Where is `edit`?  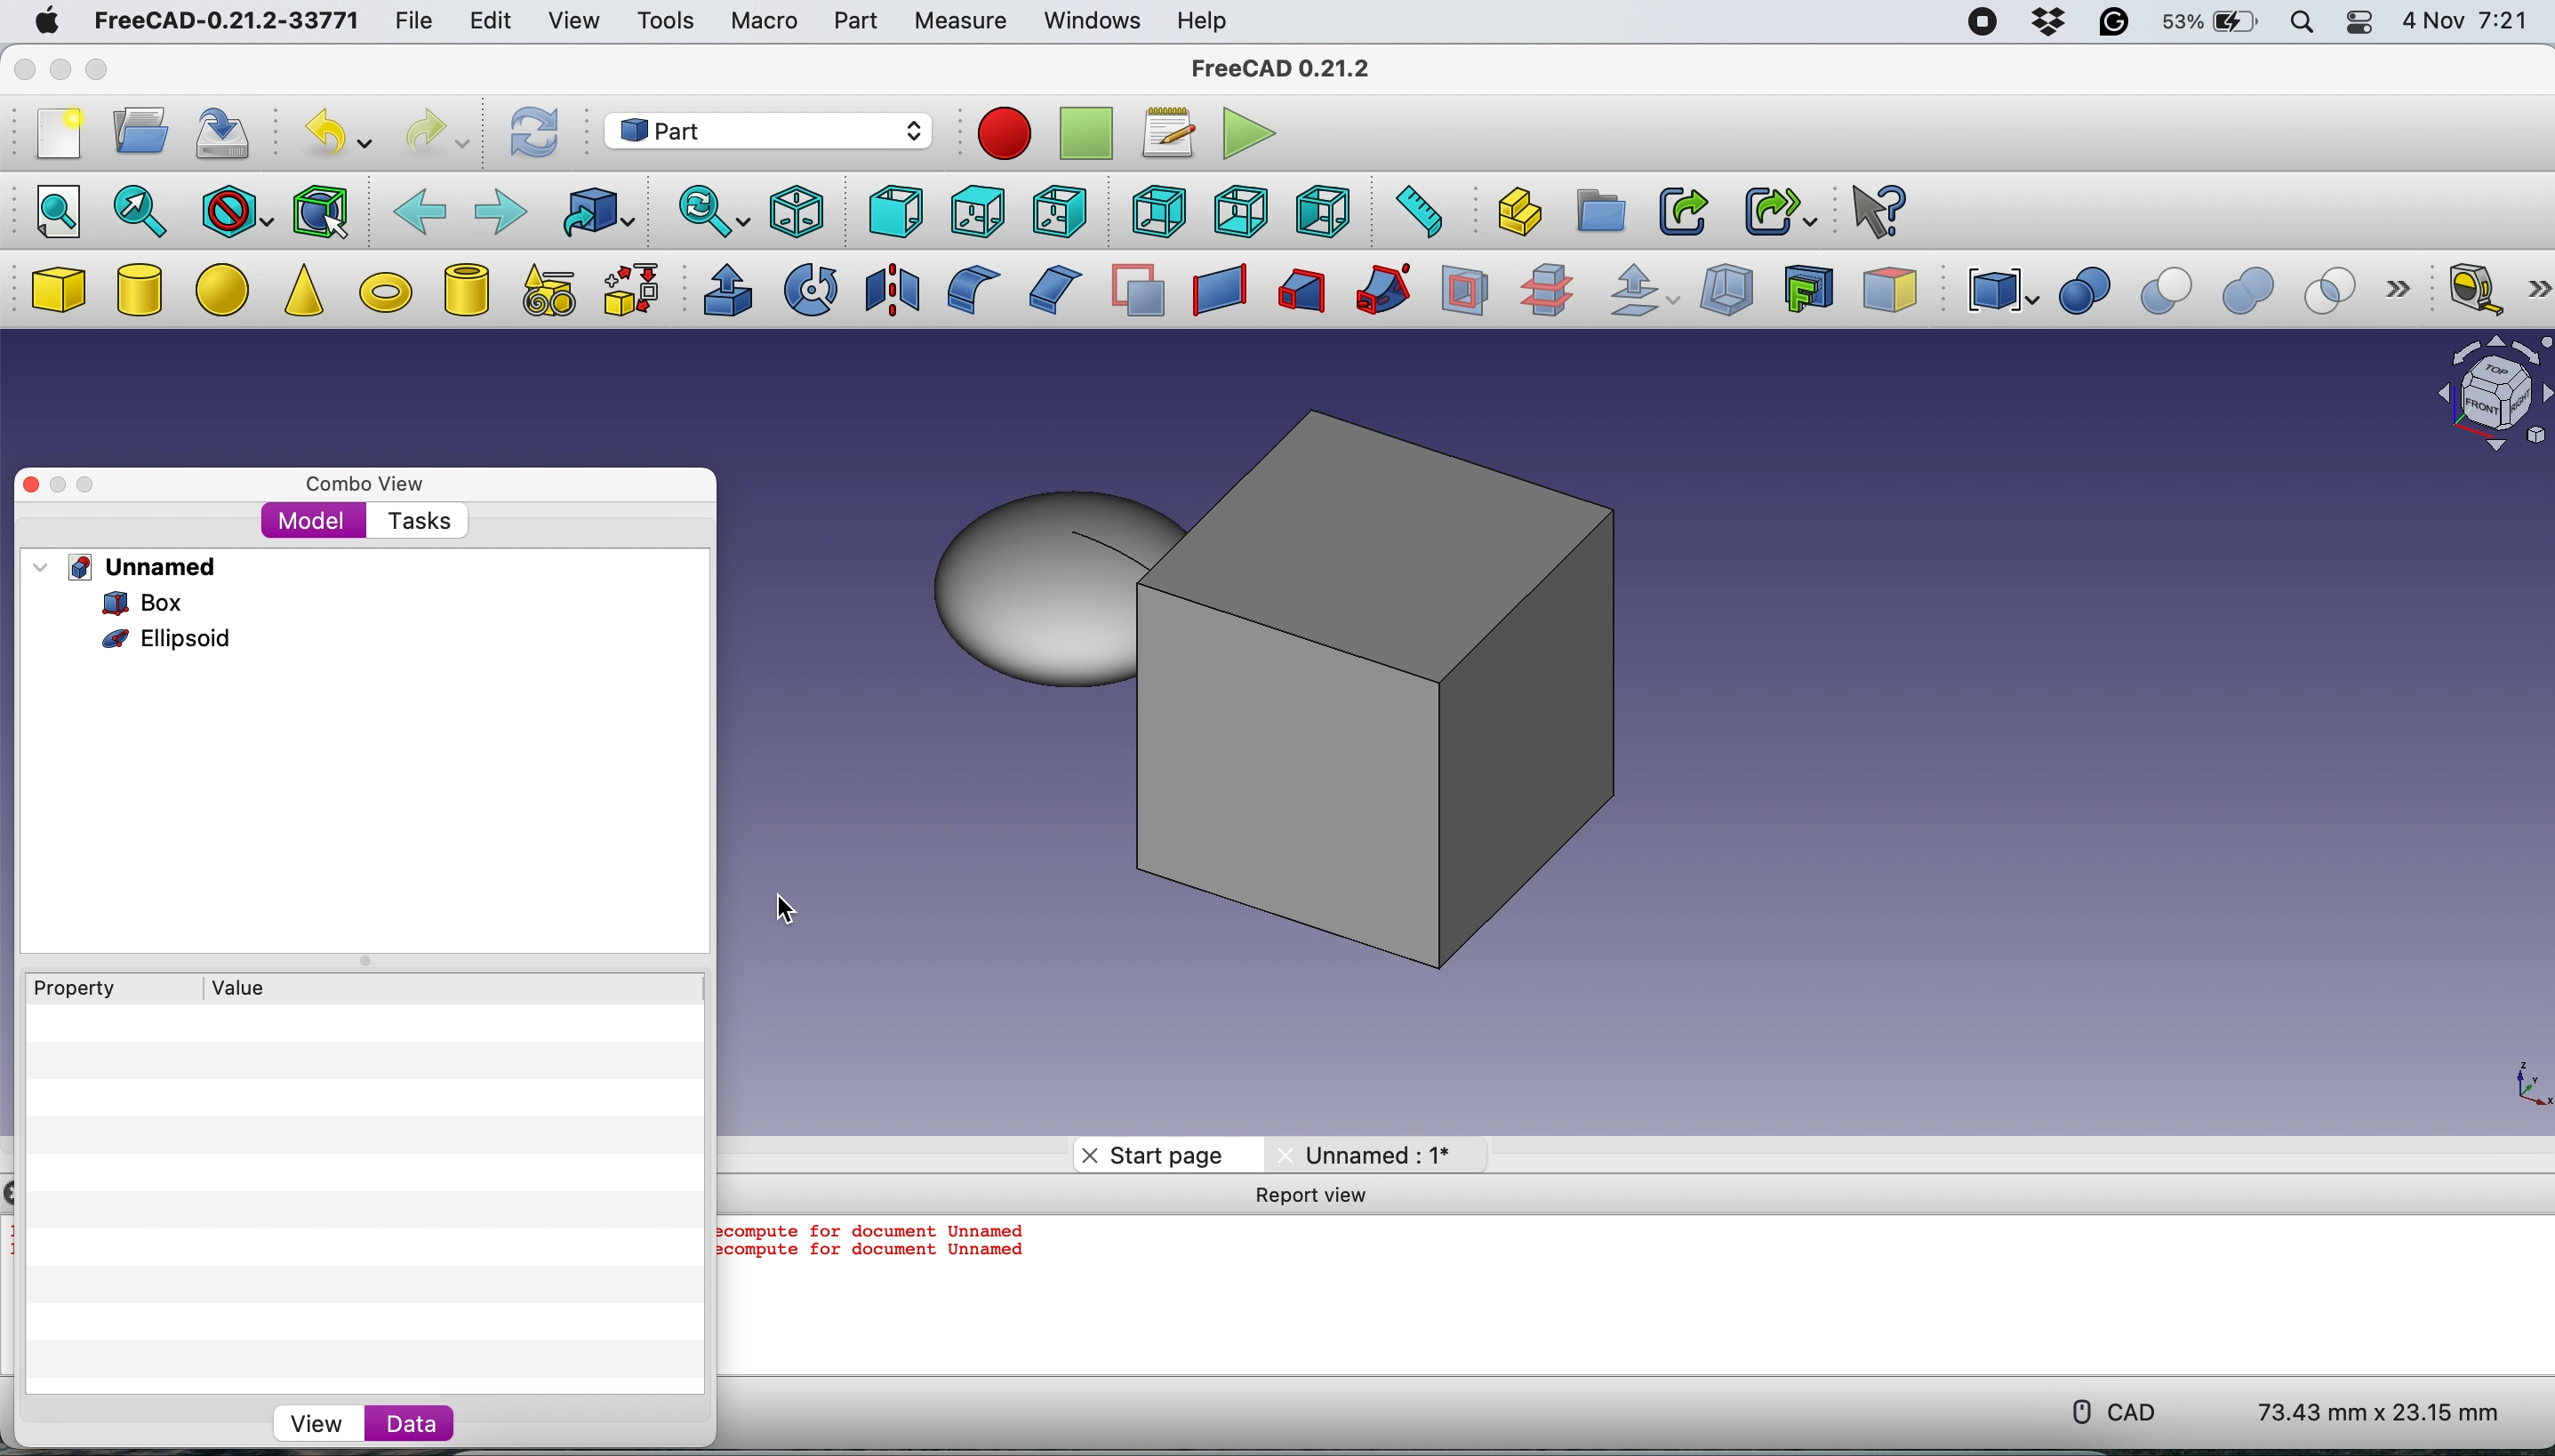 edit is located at coordinates (485, 22).